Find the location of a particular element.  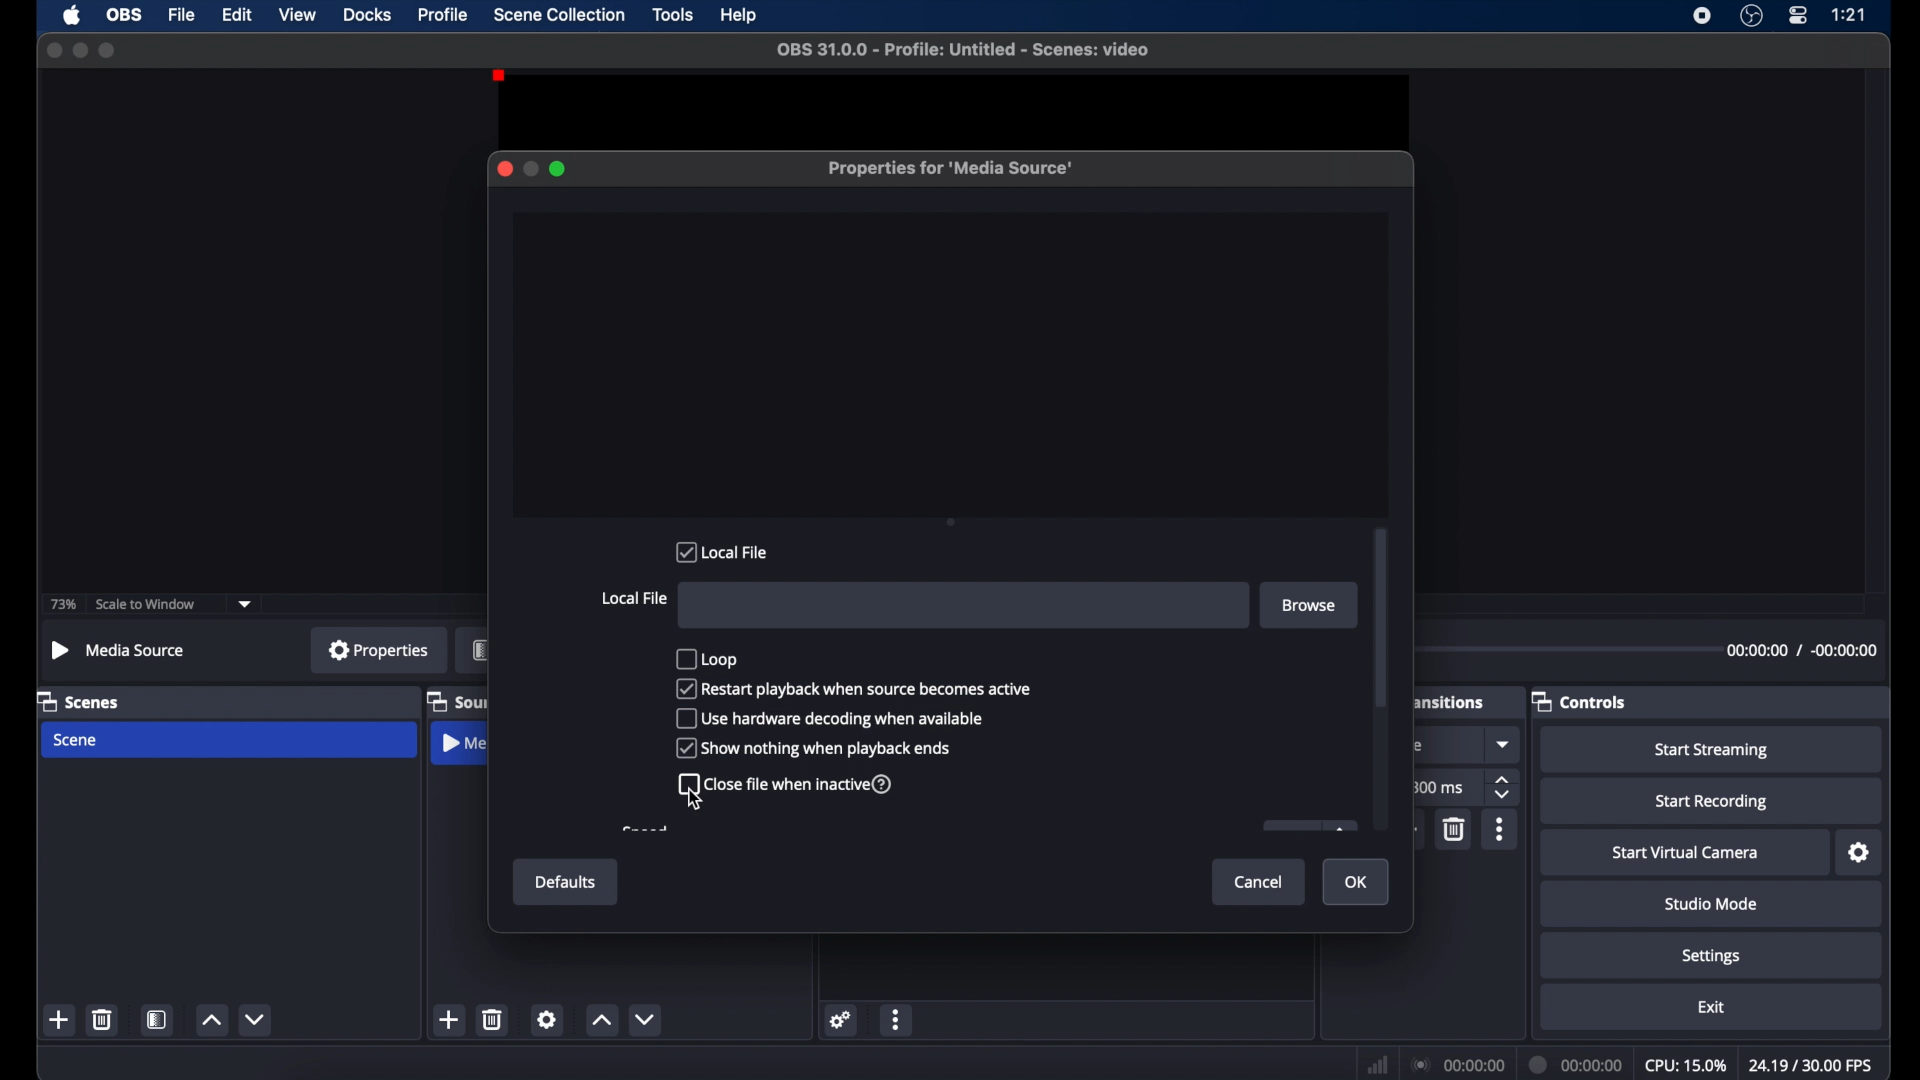

obscure icon is located at coordinates (1308, 826).